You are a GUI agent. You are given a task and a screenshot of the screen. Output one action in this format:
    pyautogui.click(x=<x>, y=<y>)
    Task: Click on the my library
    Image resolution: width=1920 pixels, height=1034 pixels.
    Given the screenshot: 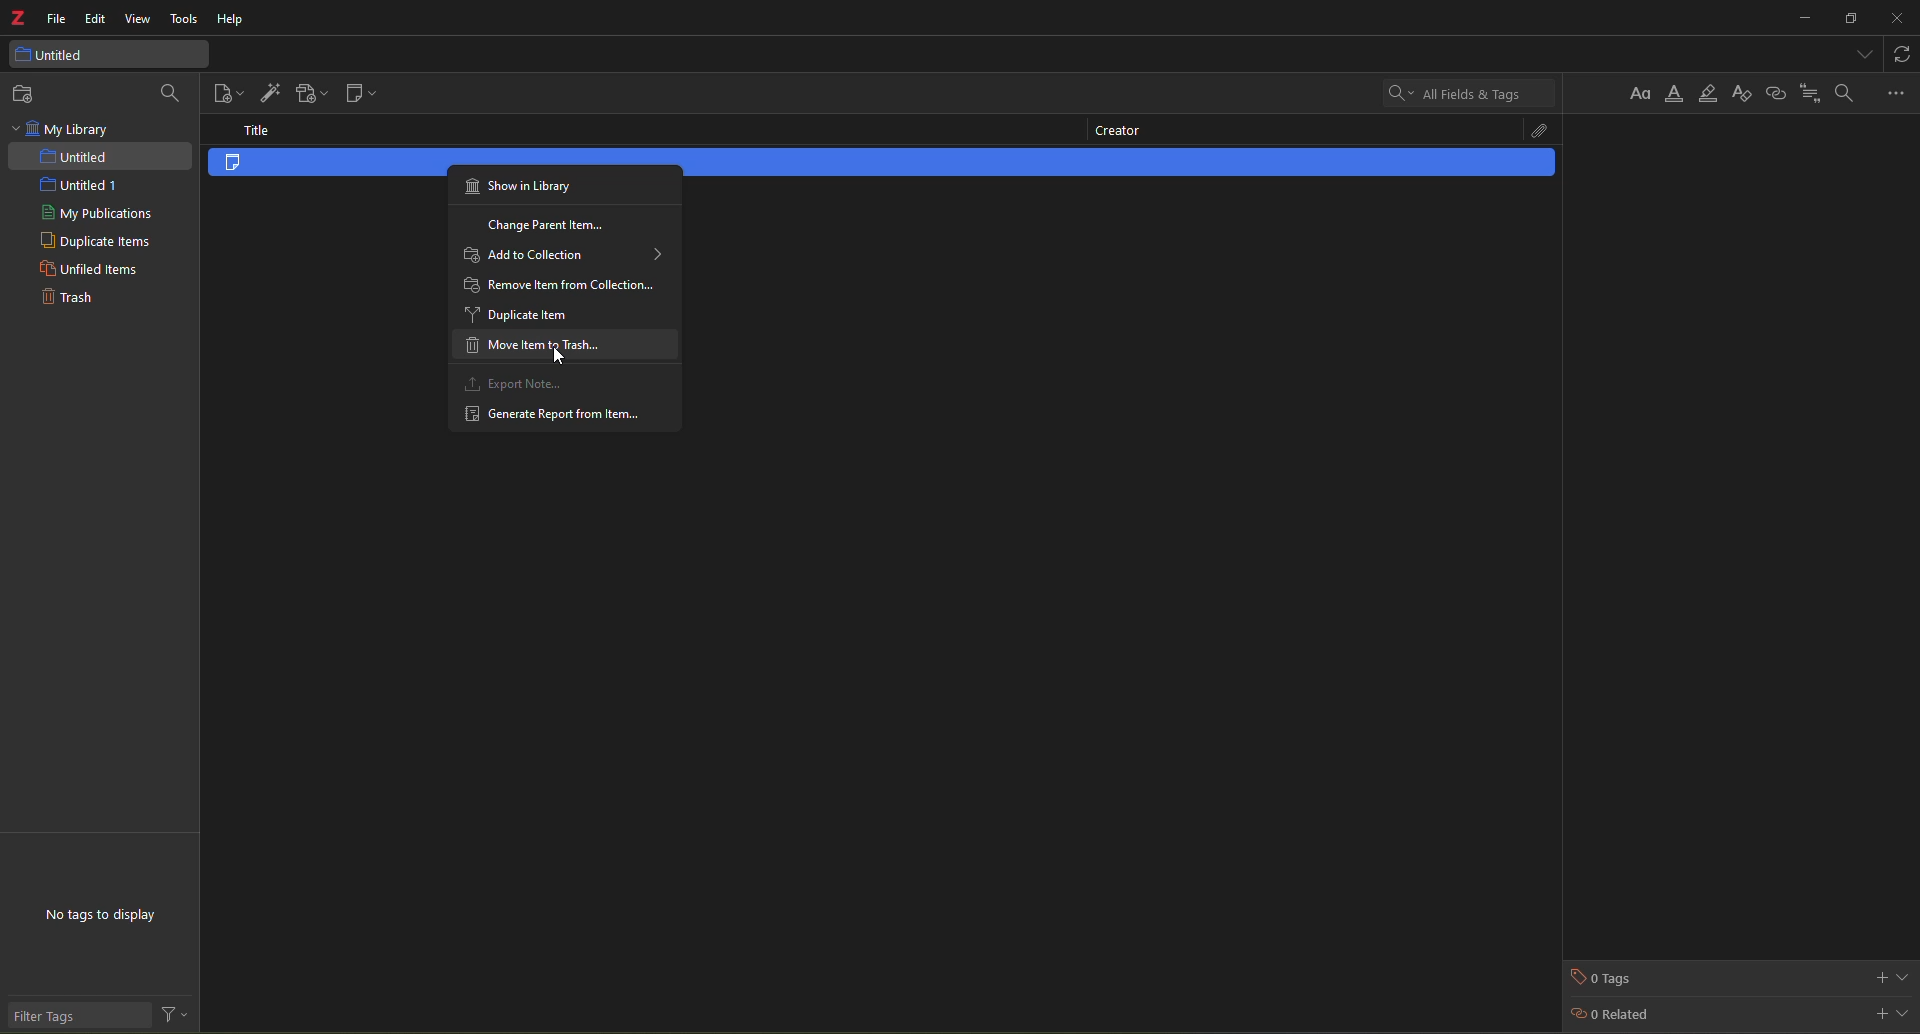 What is the action you would take?
    pyautogui.click(x=66, y=129)
    